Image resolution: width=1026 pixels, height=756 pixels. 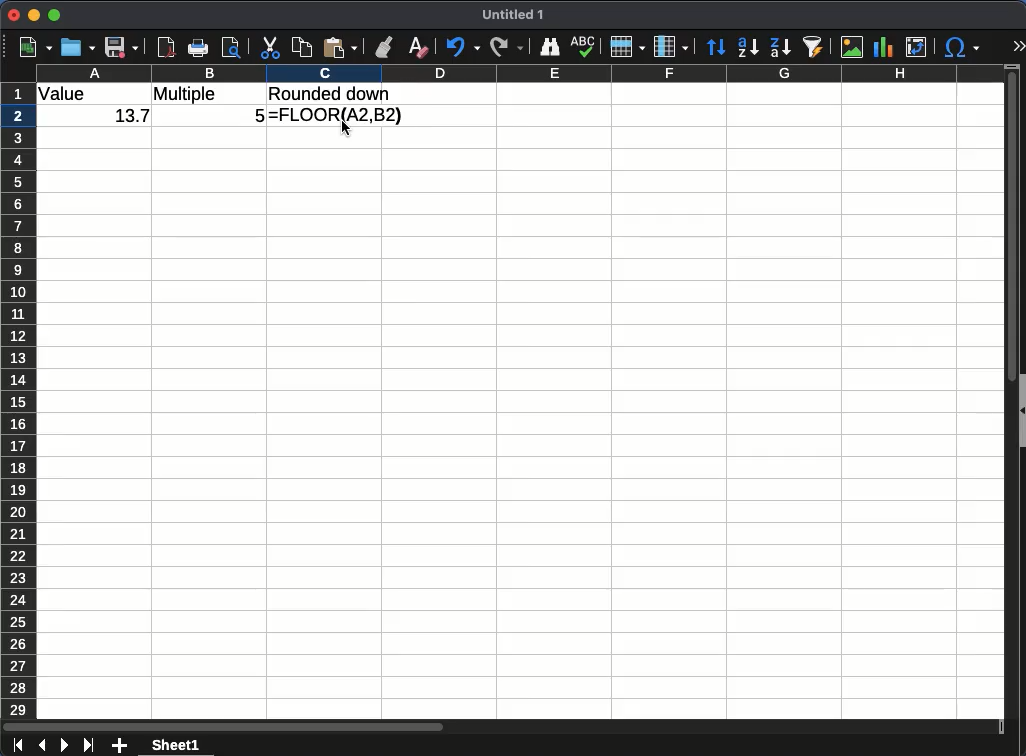 What do you see at coordinates (67, 95) in the screenshot?
I see `value` at bounding box center [67, 95].